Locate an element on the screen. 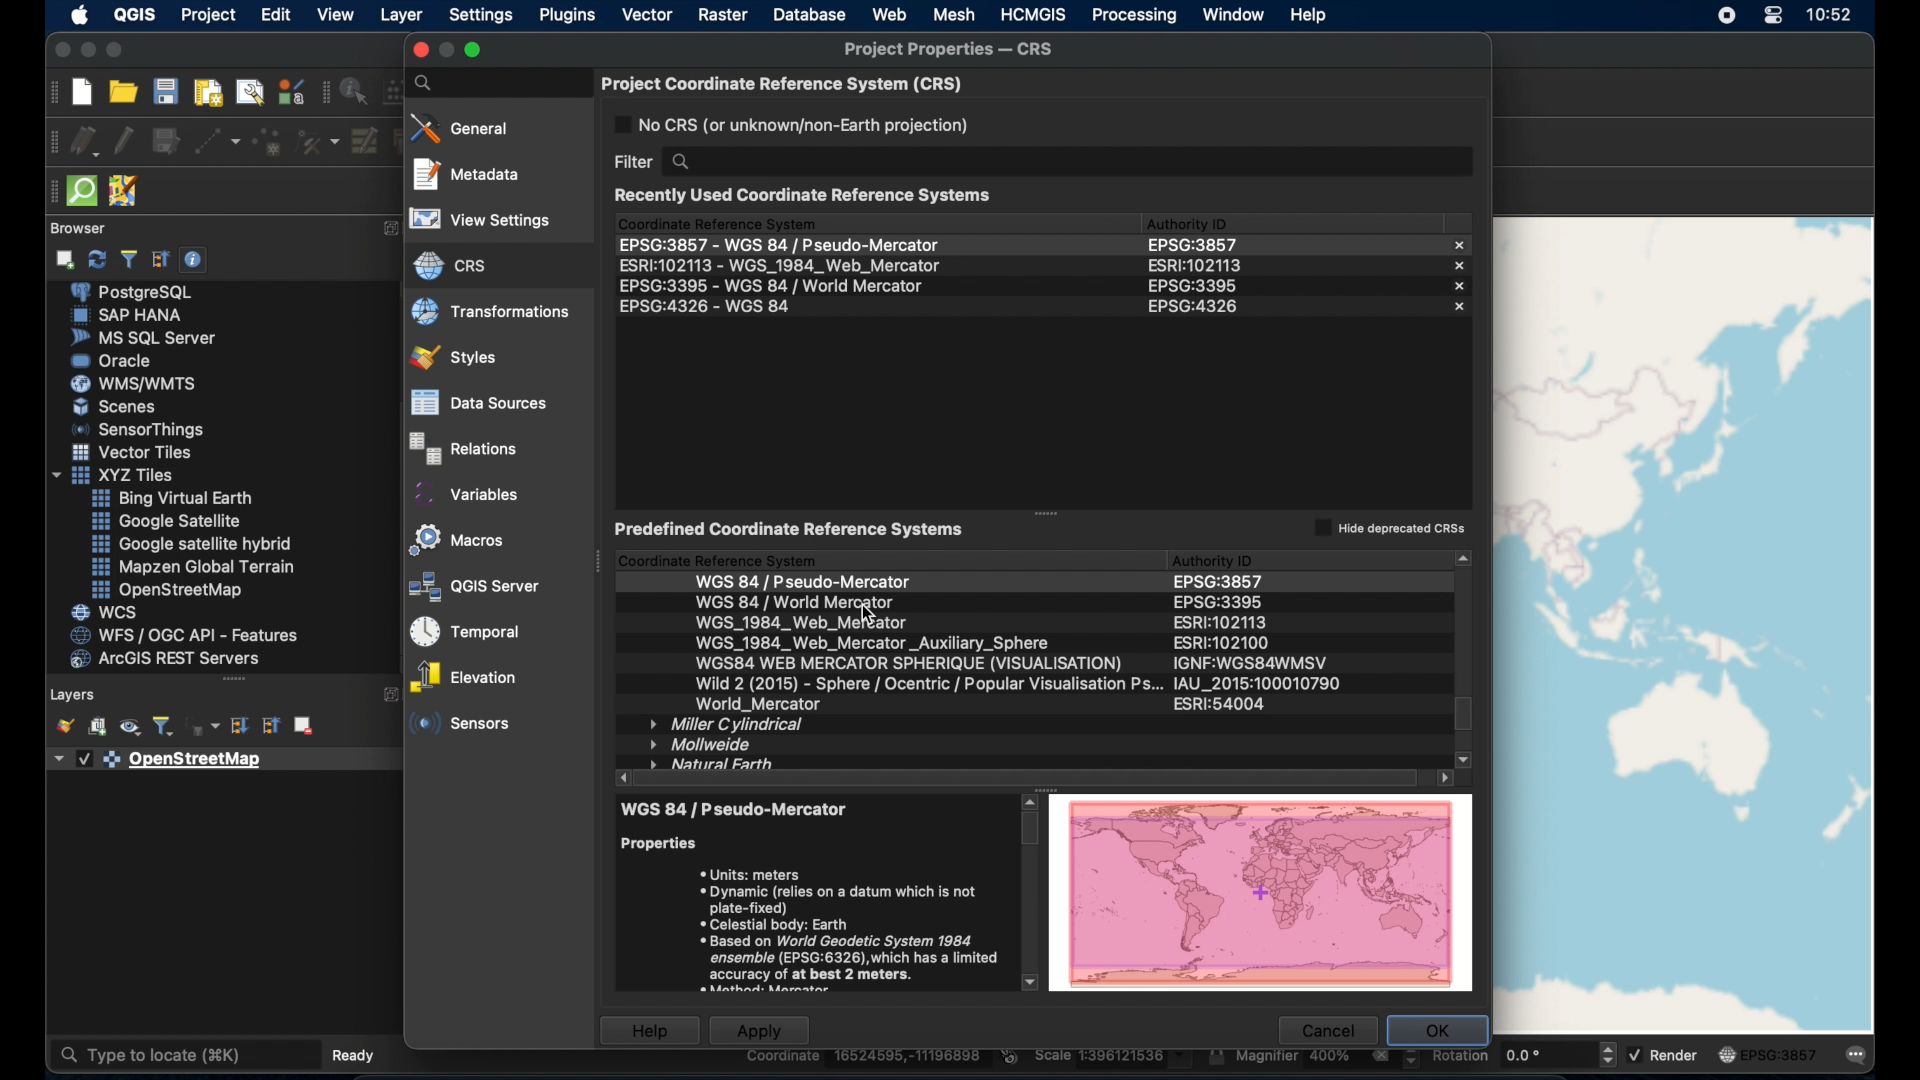 The image size is (1920, 1080). new print layout is located at coordinates (207, 95).